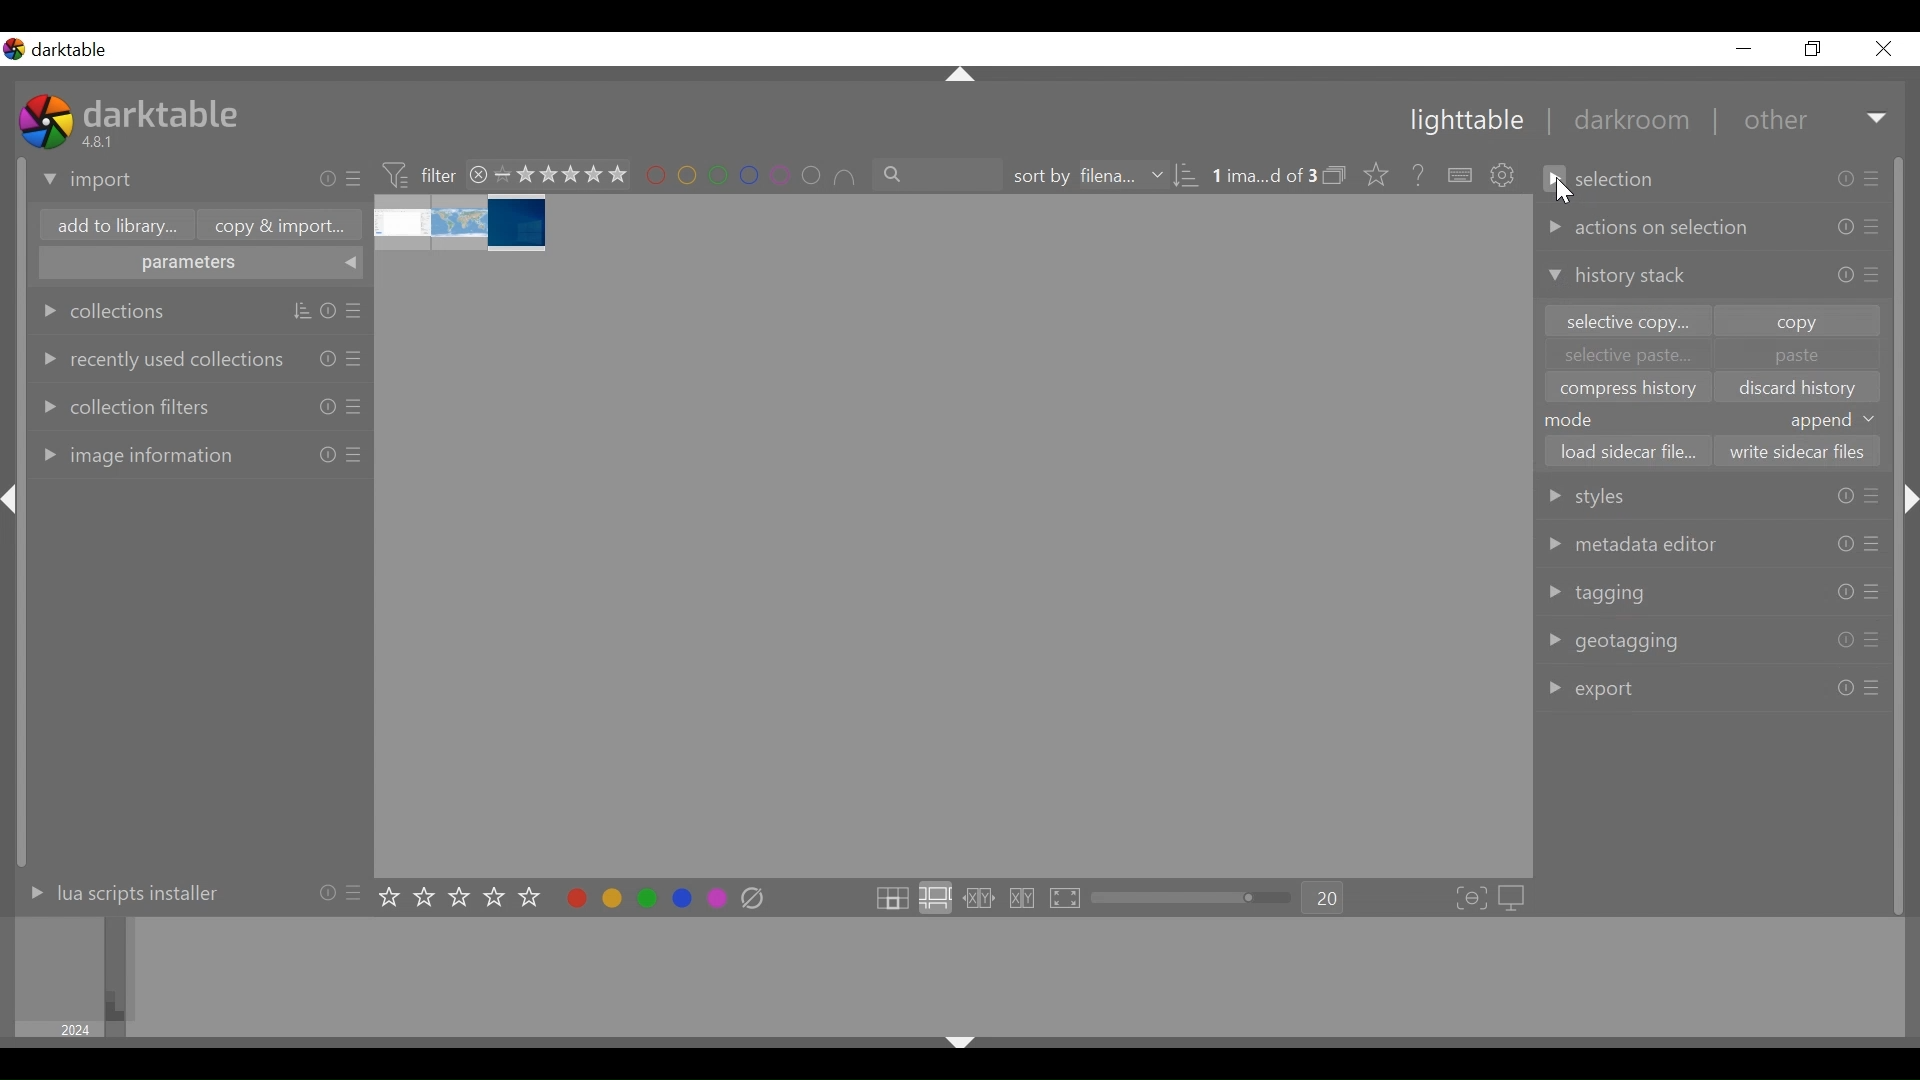 The width and height of the screenshot is (1920, 1080). What do you see at coordinates (134, 454) in the screenshot?
I see `image information` at bounding box center [134, 454].